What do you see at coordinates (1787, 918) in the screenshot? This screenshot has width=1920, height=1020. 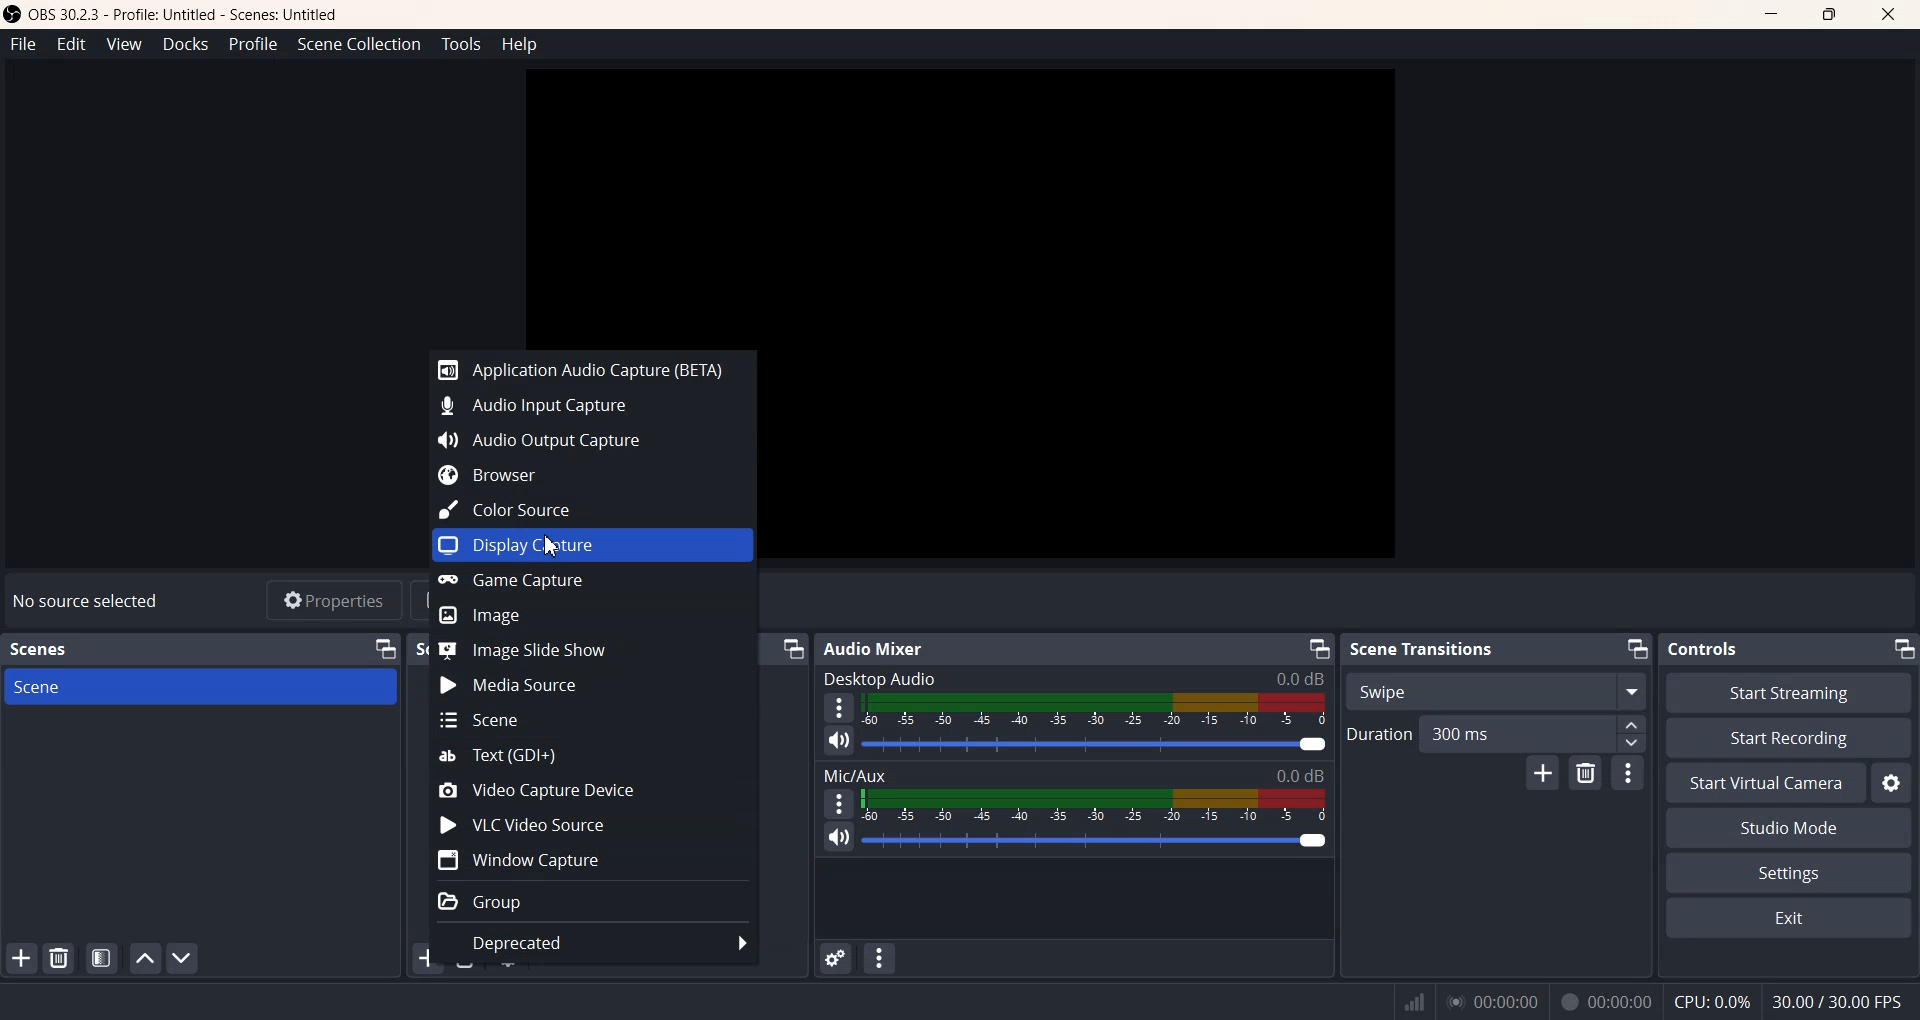 I see `Exit` at bounding box center [1787, 918].